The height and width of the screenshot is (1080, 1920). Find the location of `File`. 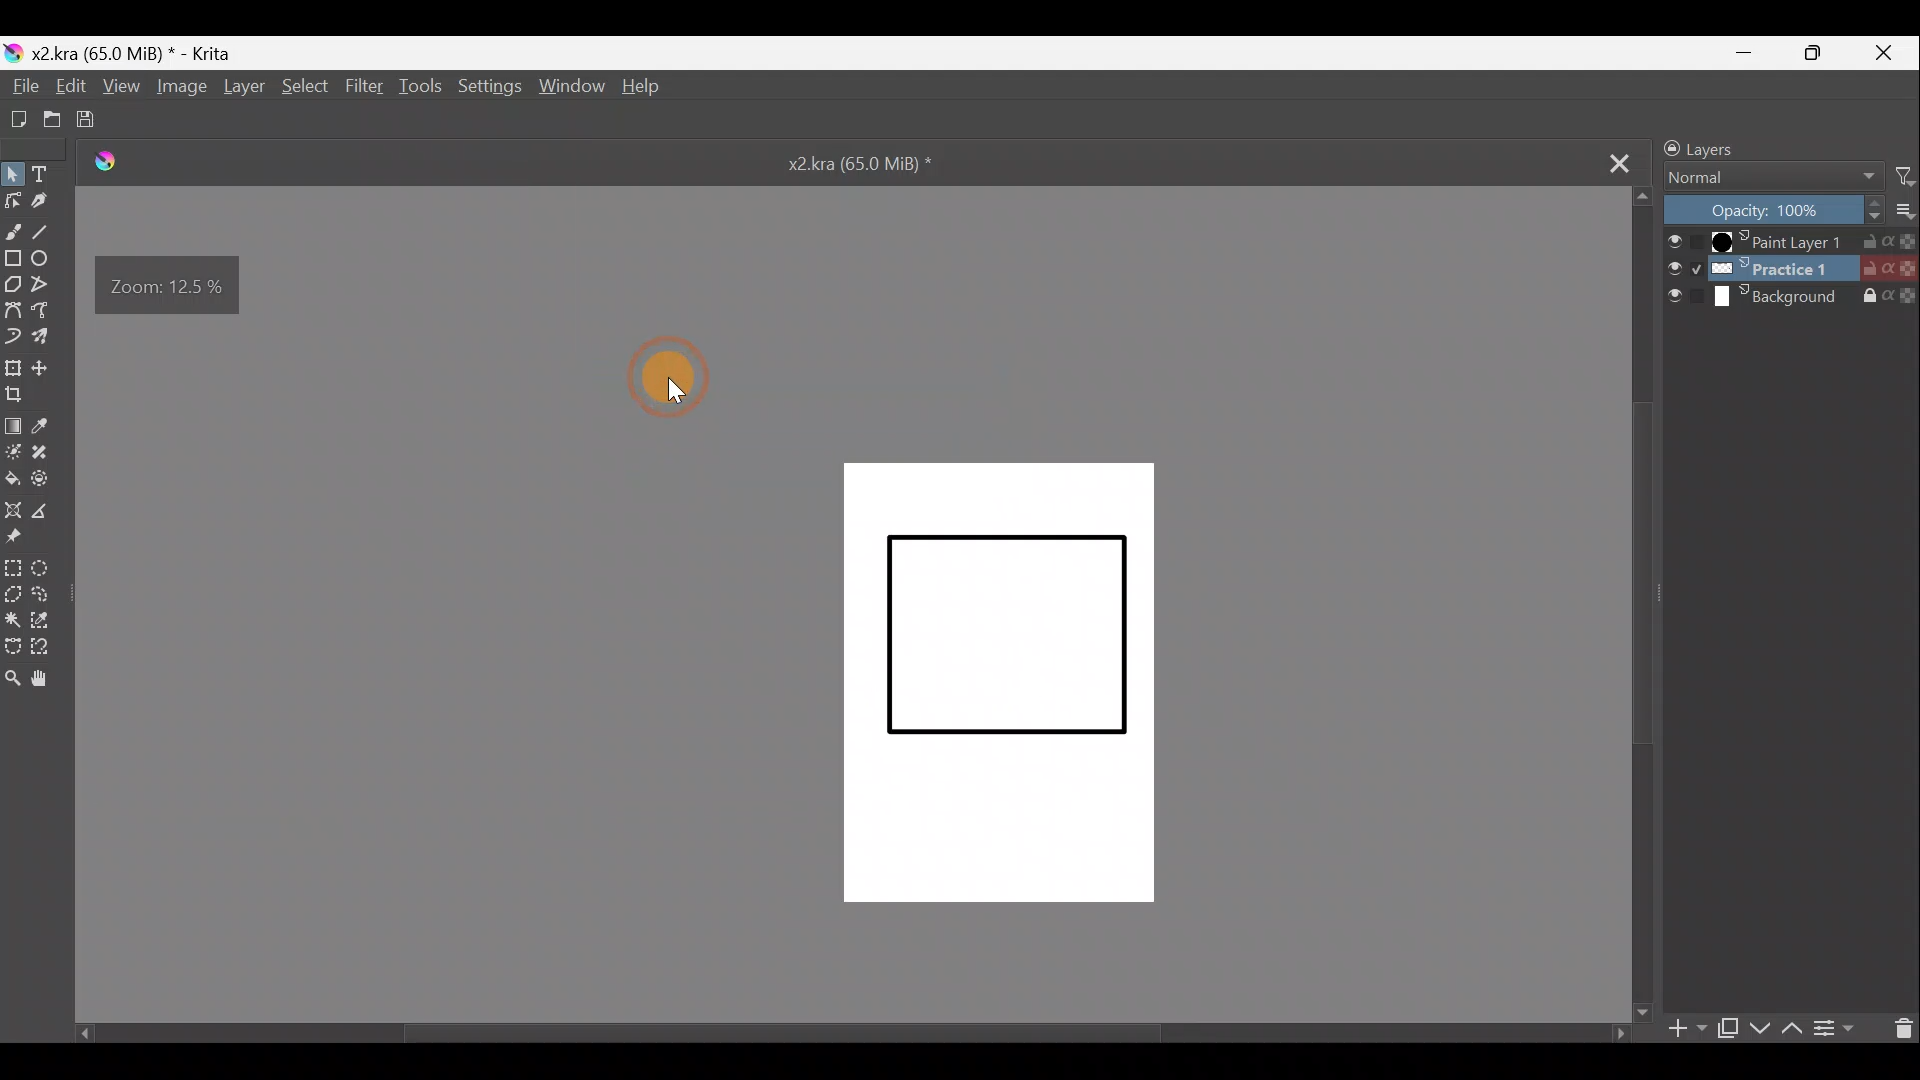

File is located at coordinates (24, 85).